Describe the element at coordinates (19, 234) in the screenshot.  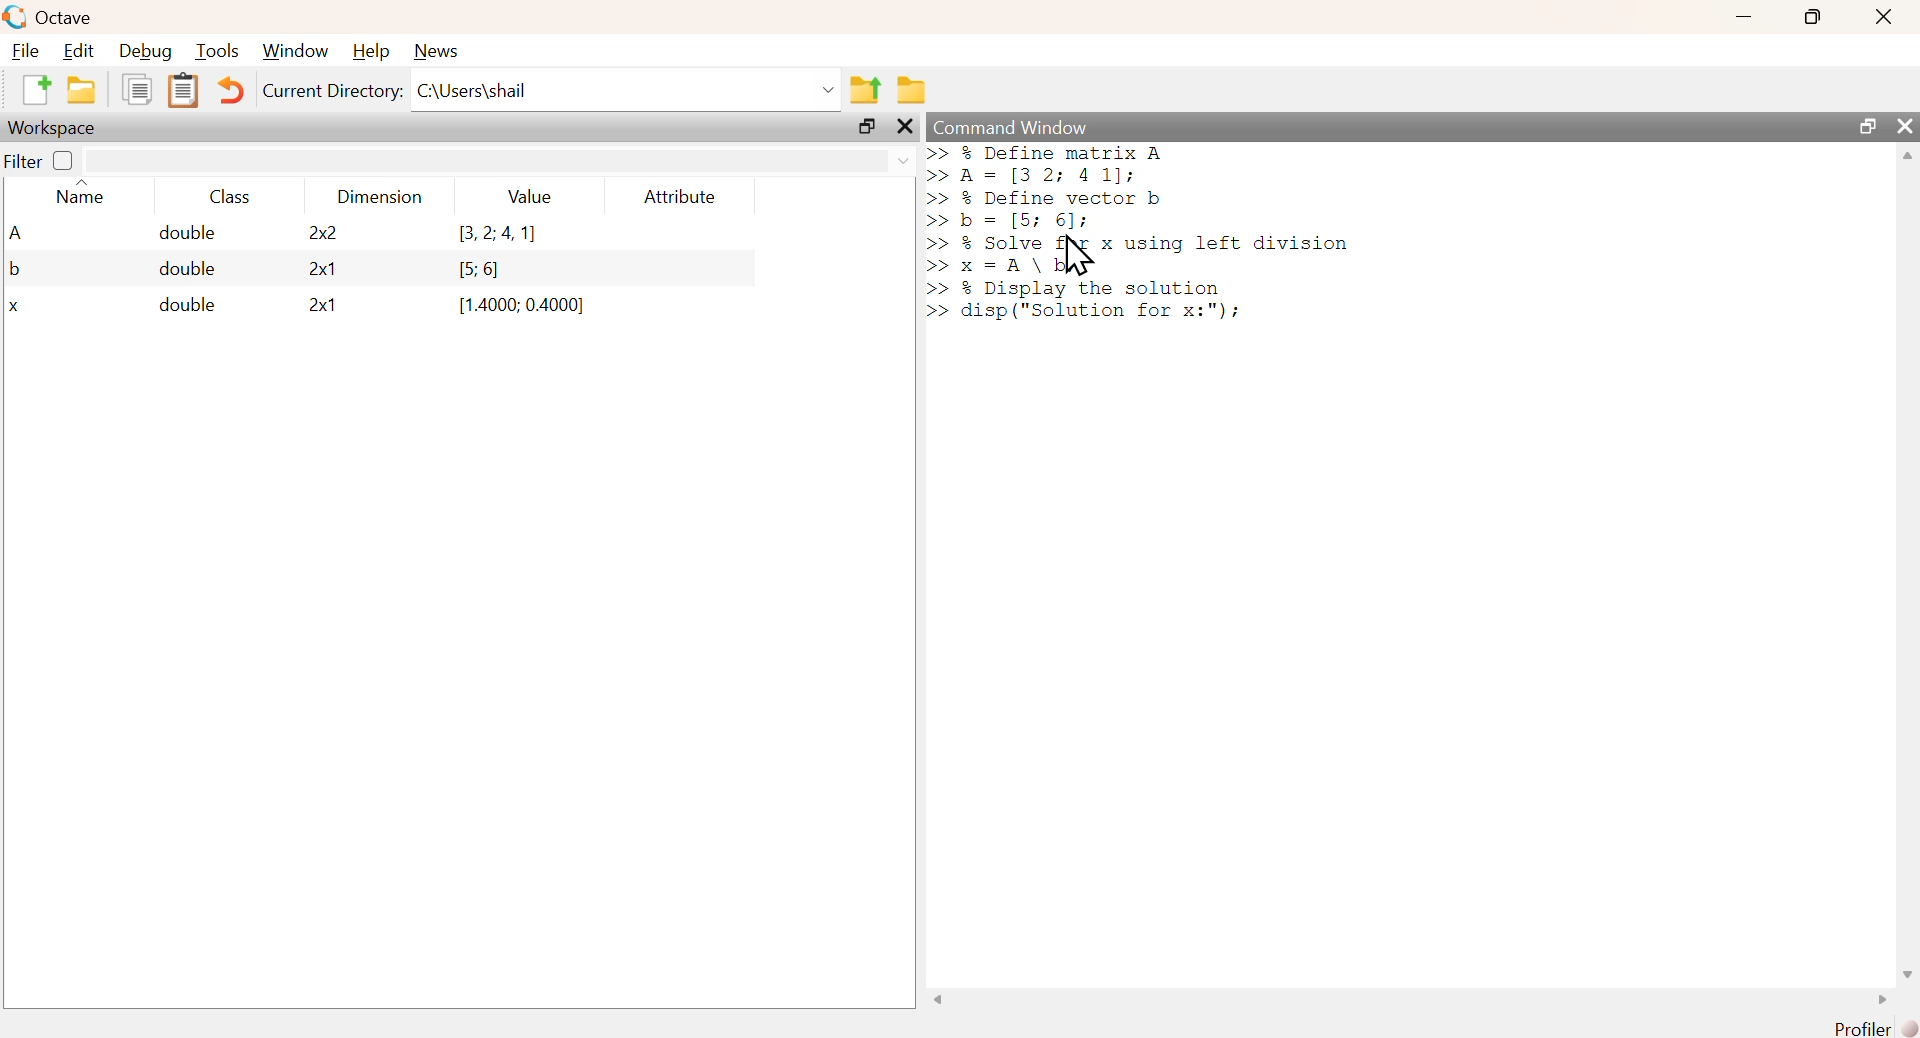
I see `A` at that location.